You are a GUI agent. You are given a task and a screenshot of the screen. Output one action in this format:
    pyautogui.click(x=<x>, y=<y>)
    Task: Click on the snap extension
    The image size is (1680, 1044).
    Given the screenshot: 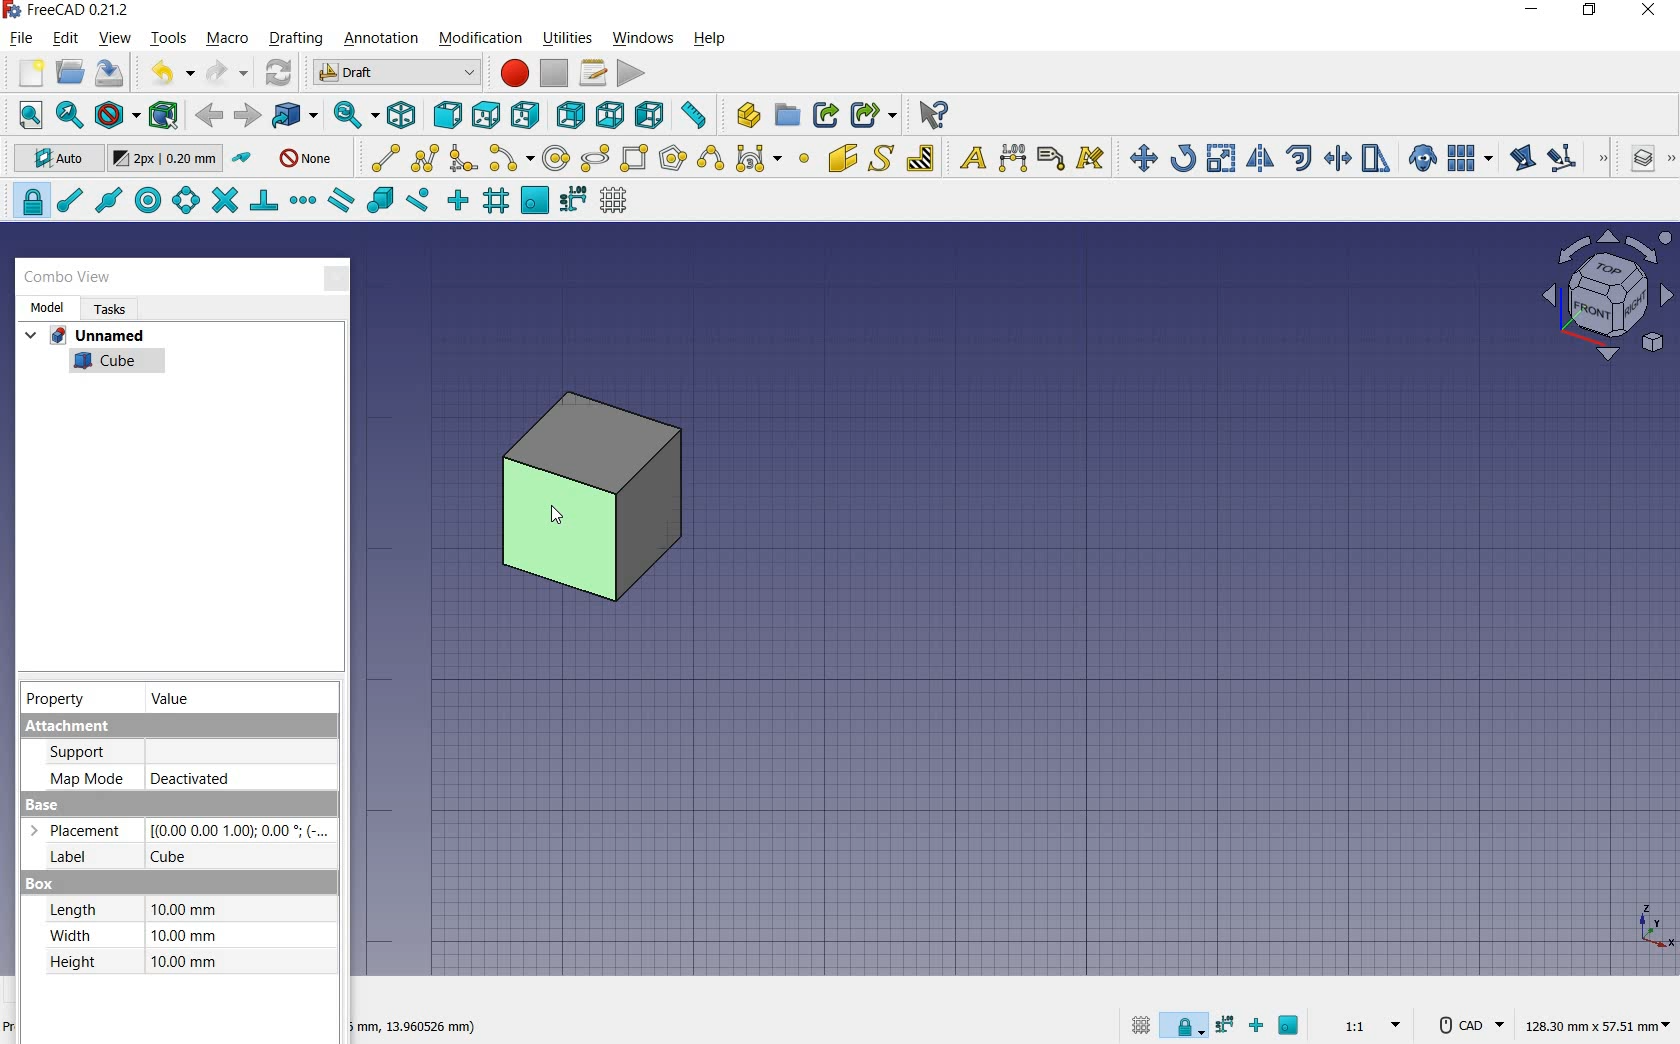 What is the action you would take?
    pyautogui.click(x=303, y=201)
    